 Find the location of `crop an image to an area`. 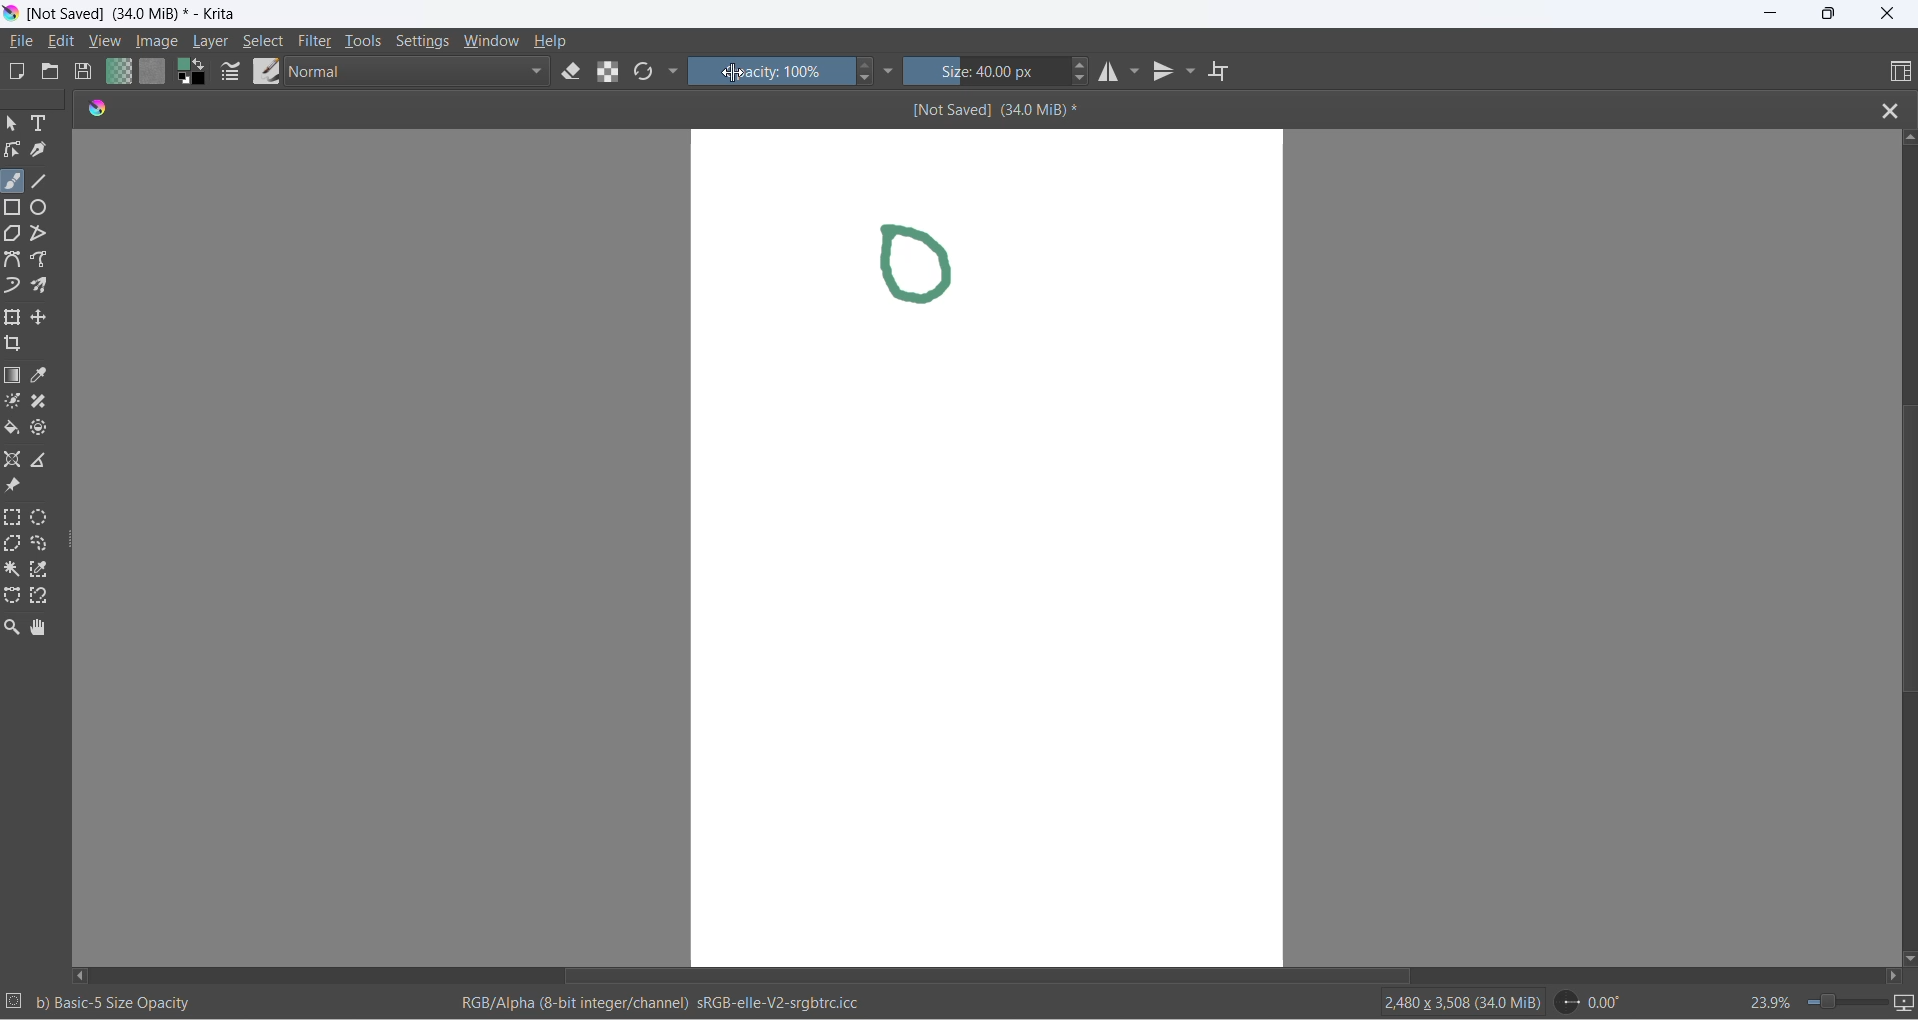

crop an image to an area is located at coordinates (20, 348).